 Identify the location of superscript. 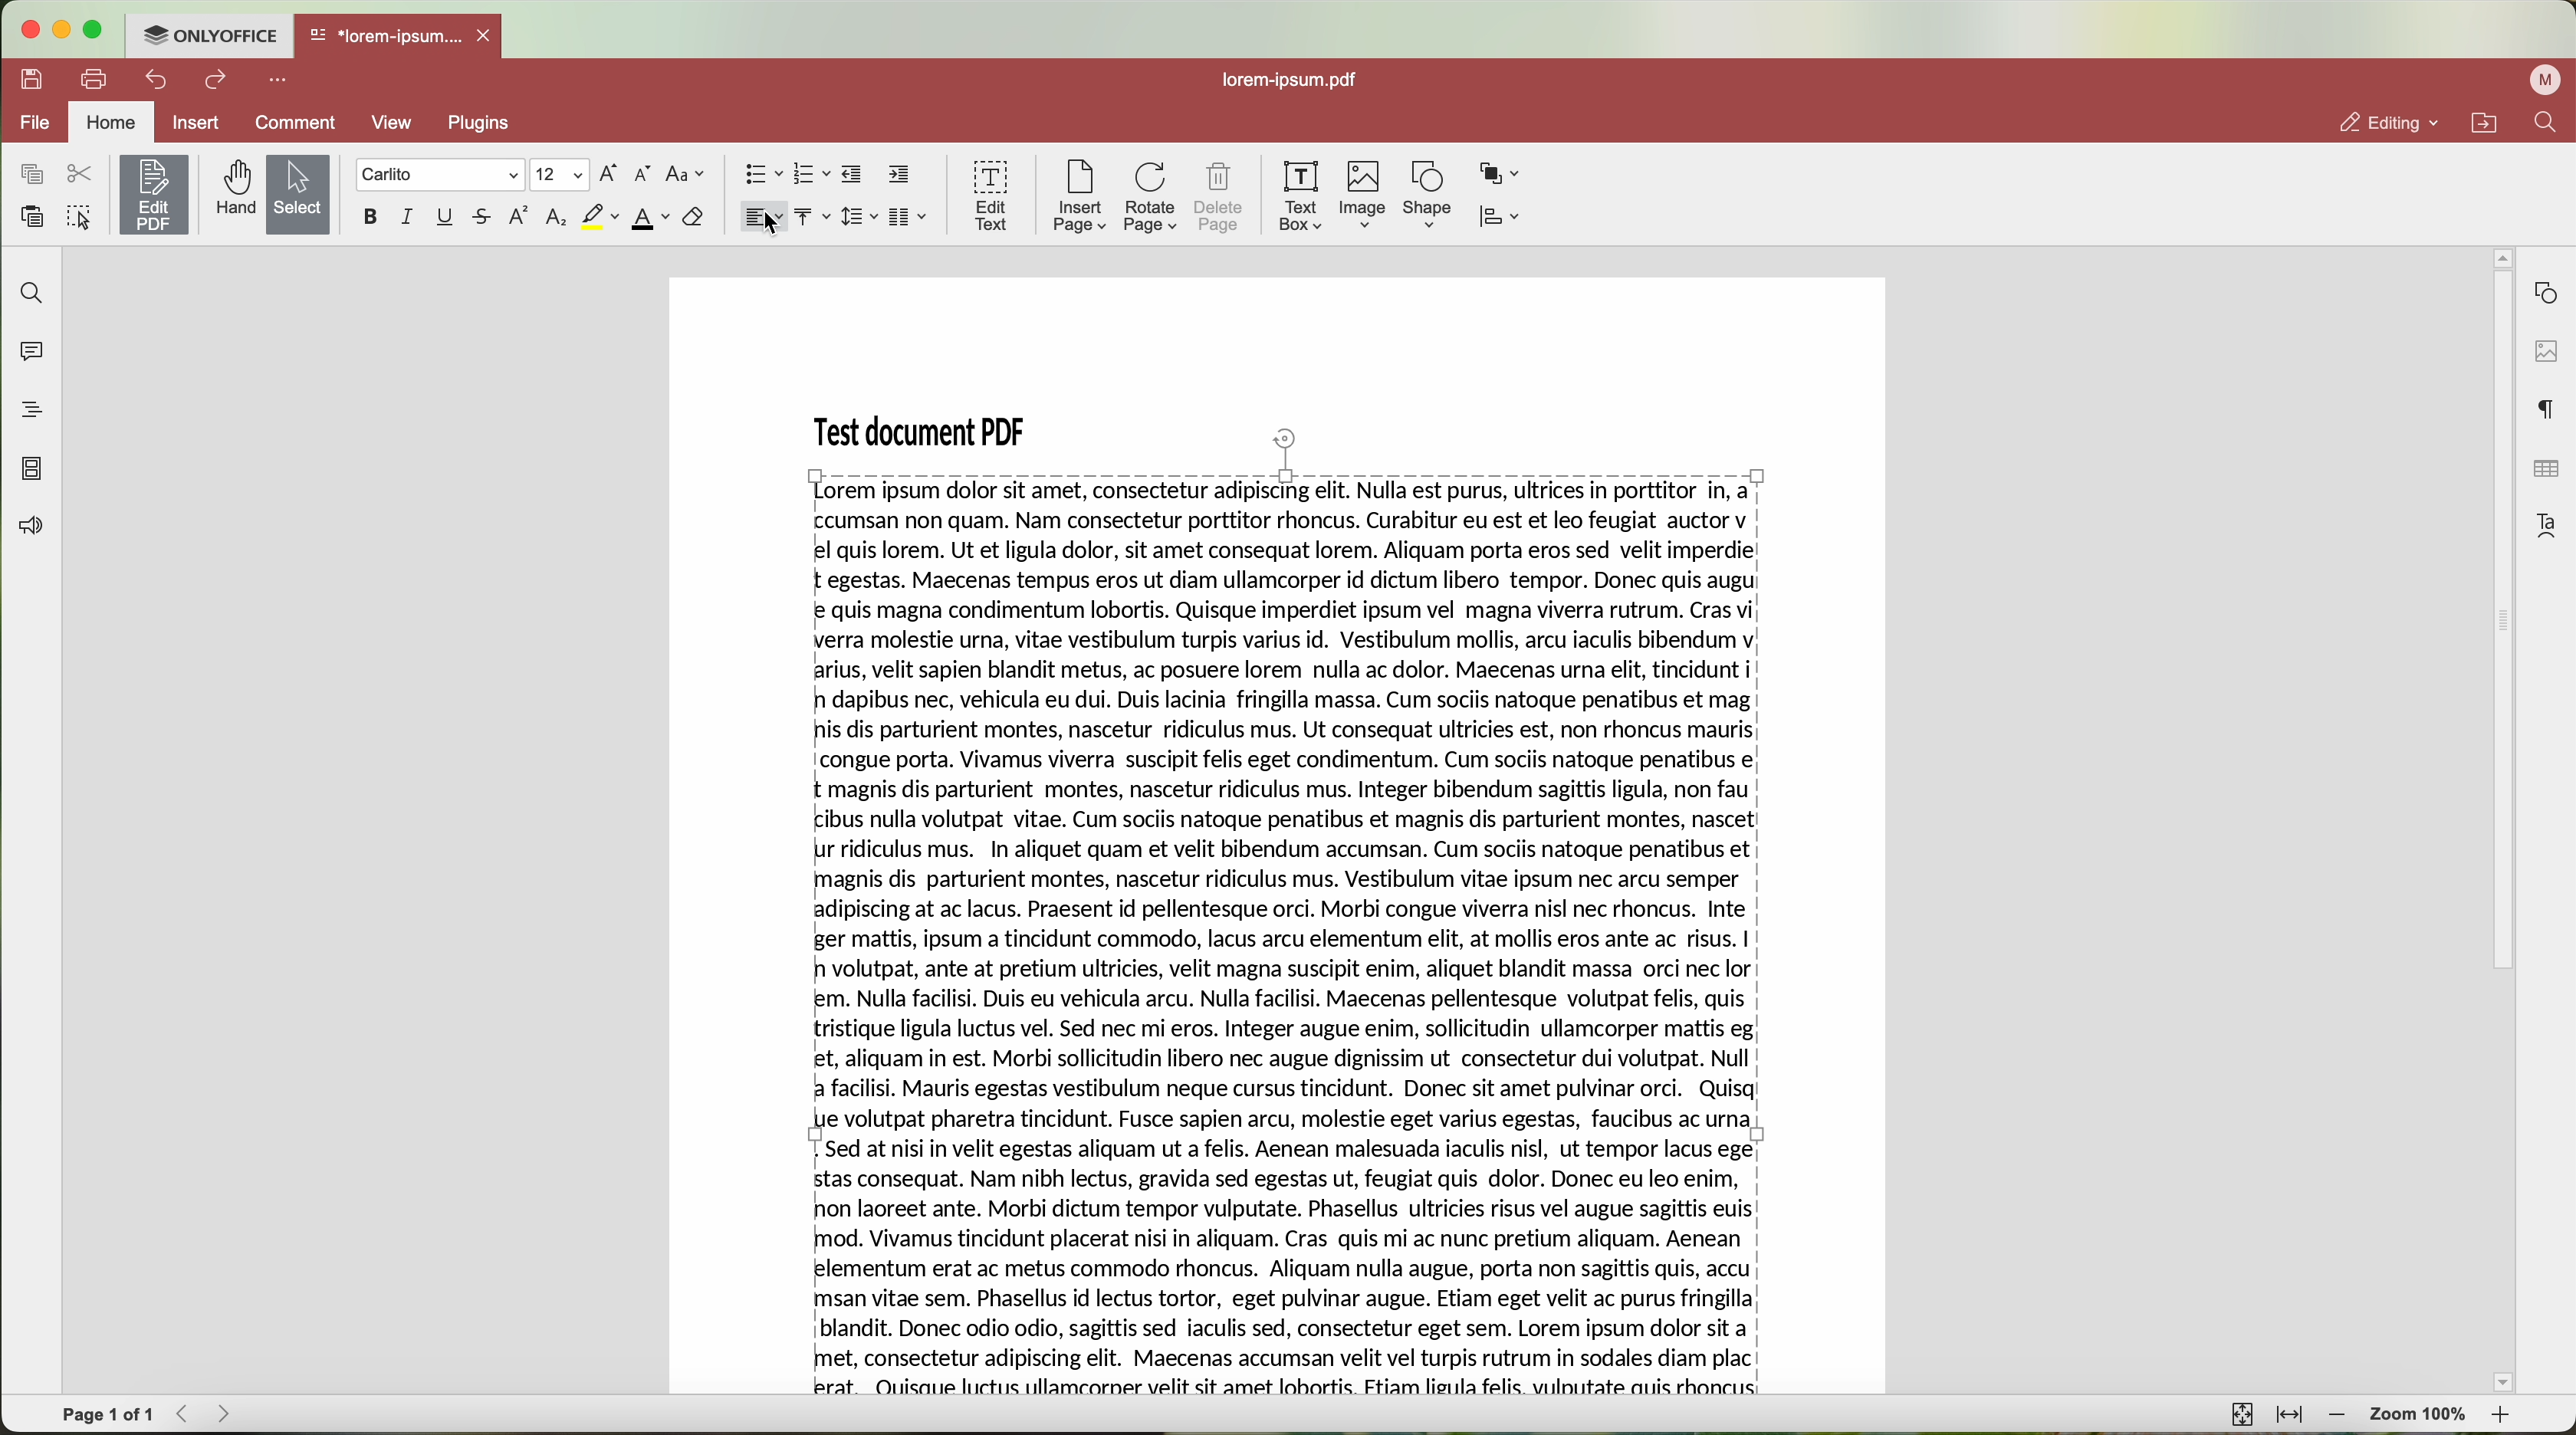
(518, 215).